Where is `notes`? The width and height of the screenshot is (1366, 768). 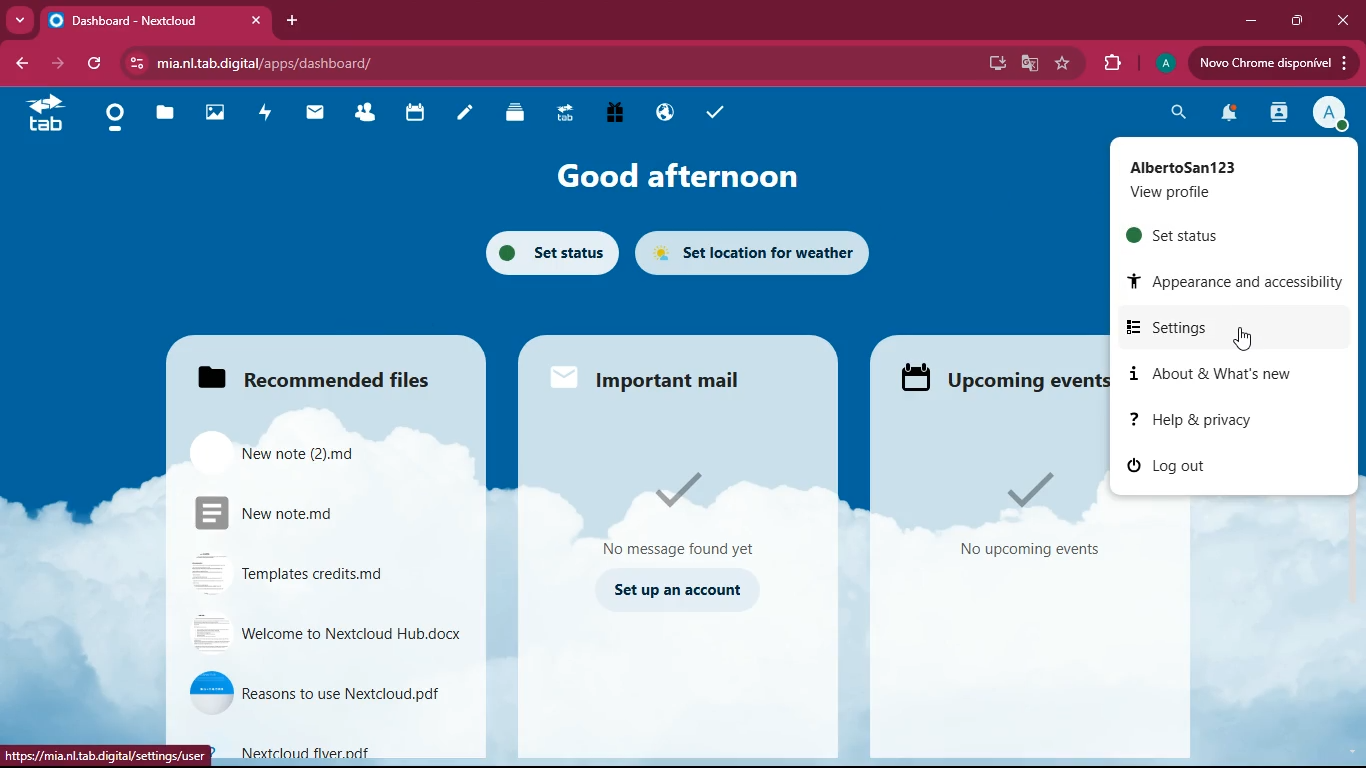
notes is located at coordinates (471, 115).